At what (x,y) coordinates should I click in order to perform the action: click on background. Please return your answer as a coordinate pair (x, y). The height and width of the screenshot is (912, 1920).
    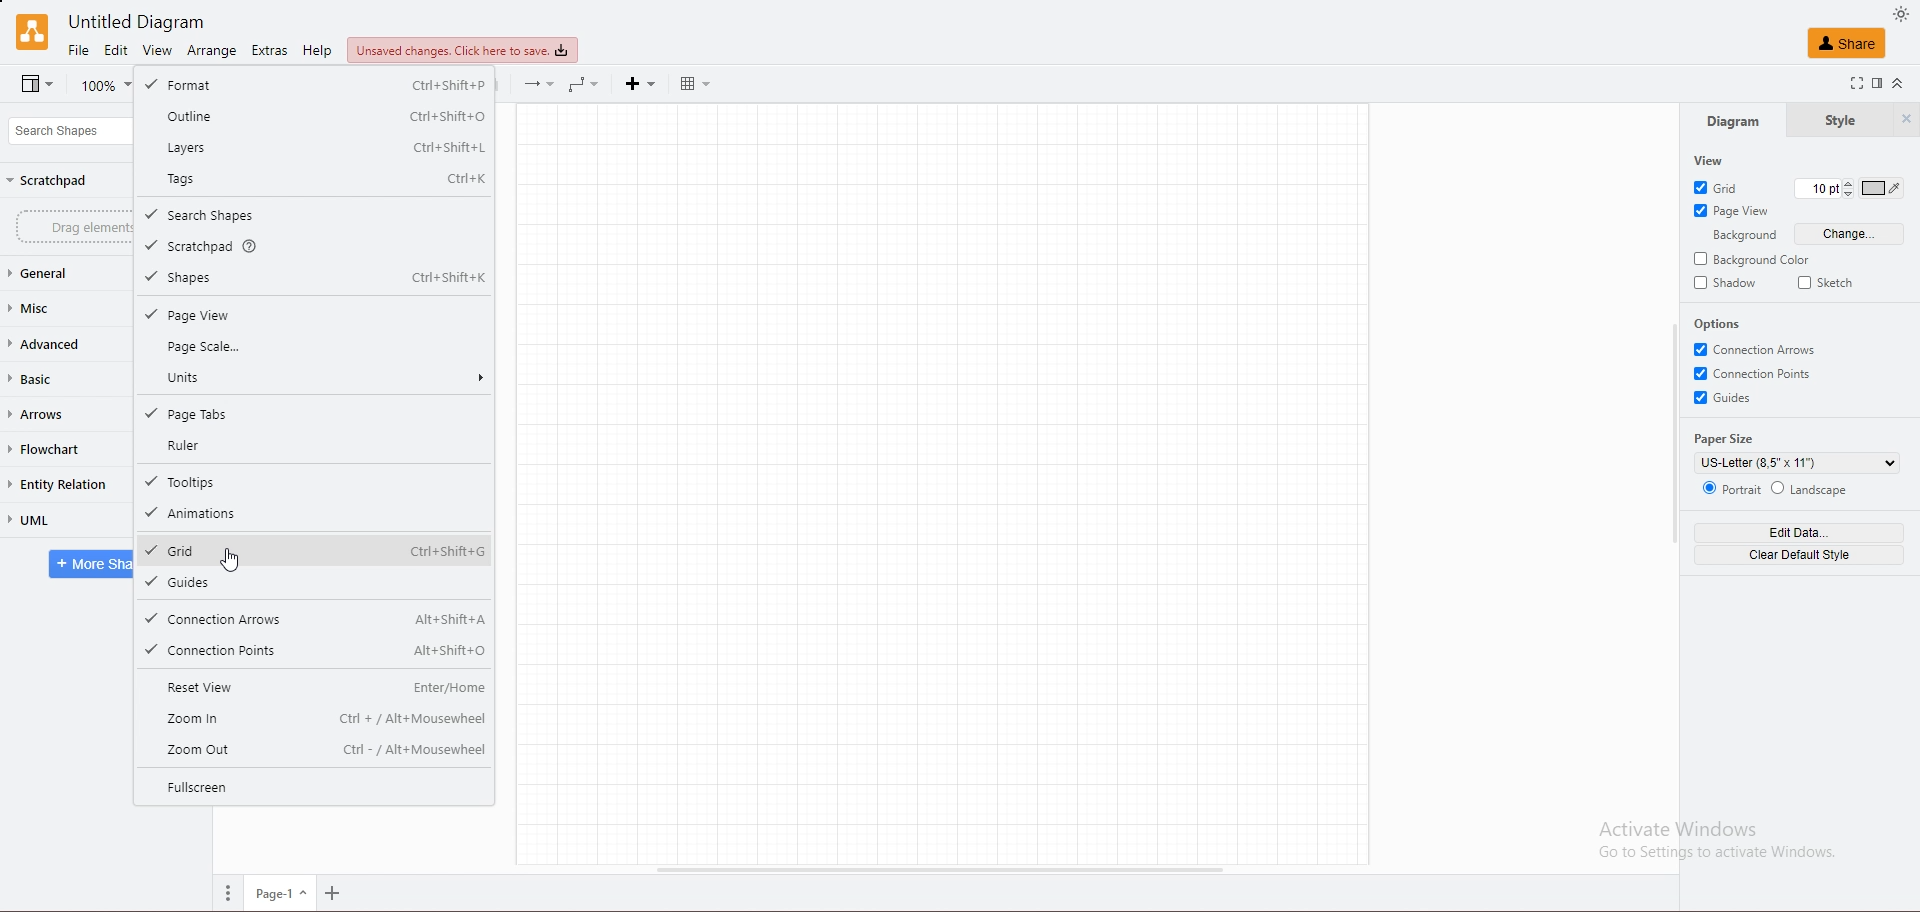
    Looking at the image, I should click on (1743, 236).